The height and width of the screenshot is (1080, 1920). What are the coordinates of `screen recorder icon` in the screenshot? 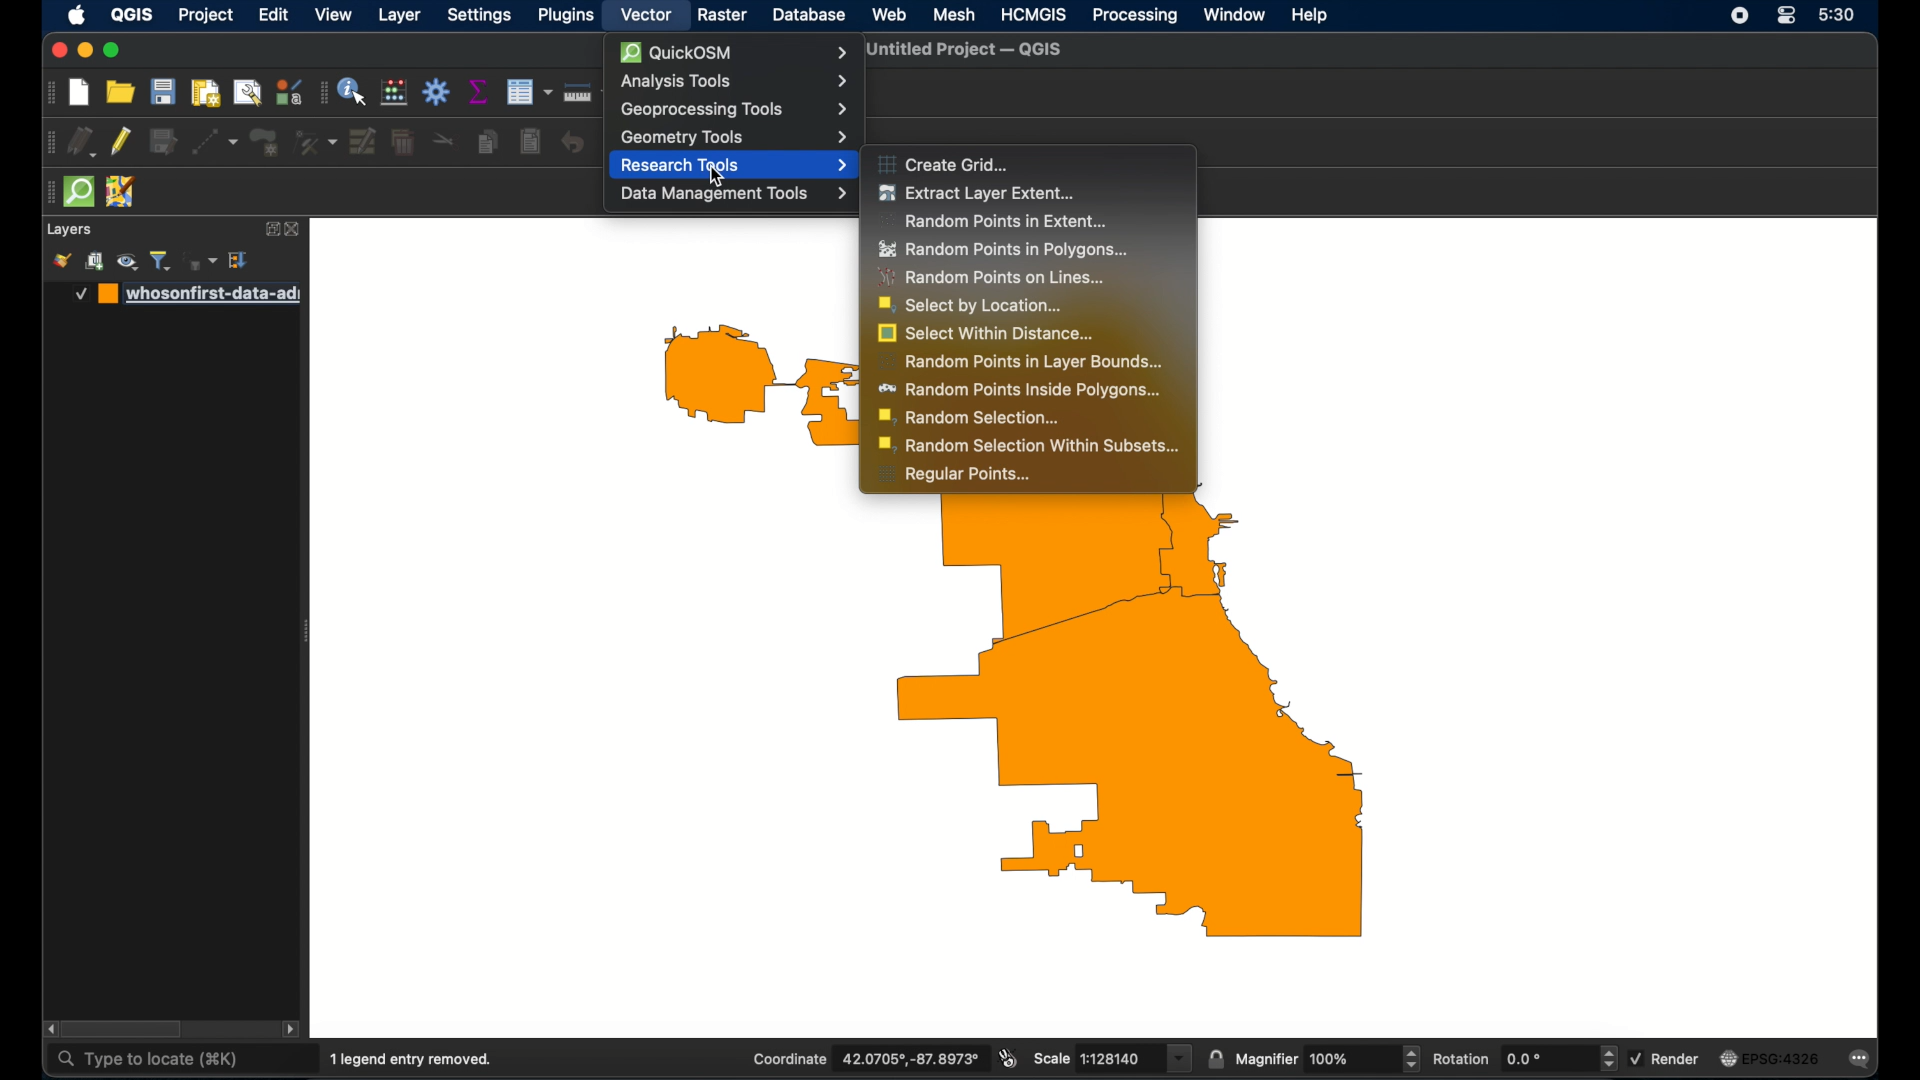 It's located at (1740, 16).